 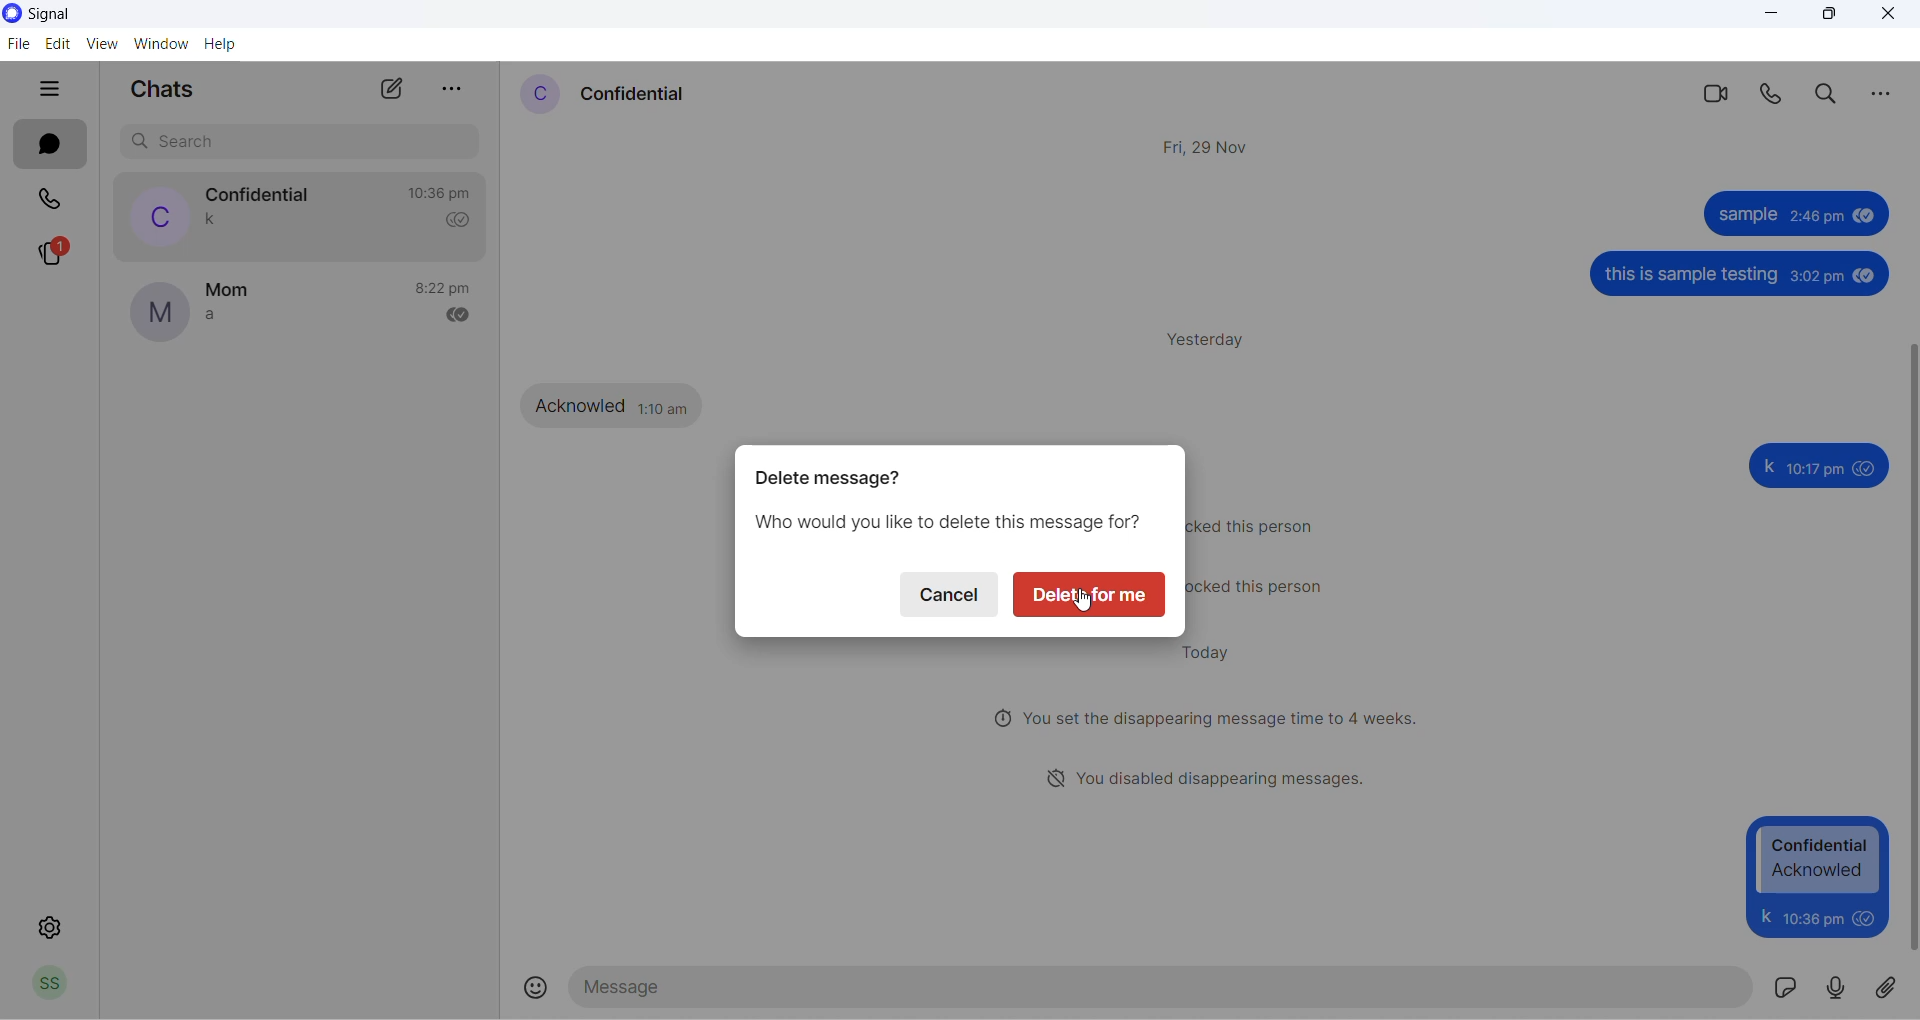 I want to click on close, so click(x=1888, y=15).